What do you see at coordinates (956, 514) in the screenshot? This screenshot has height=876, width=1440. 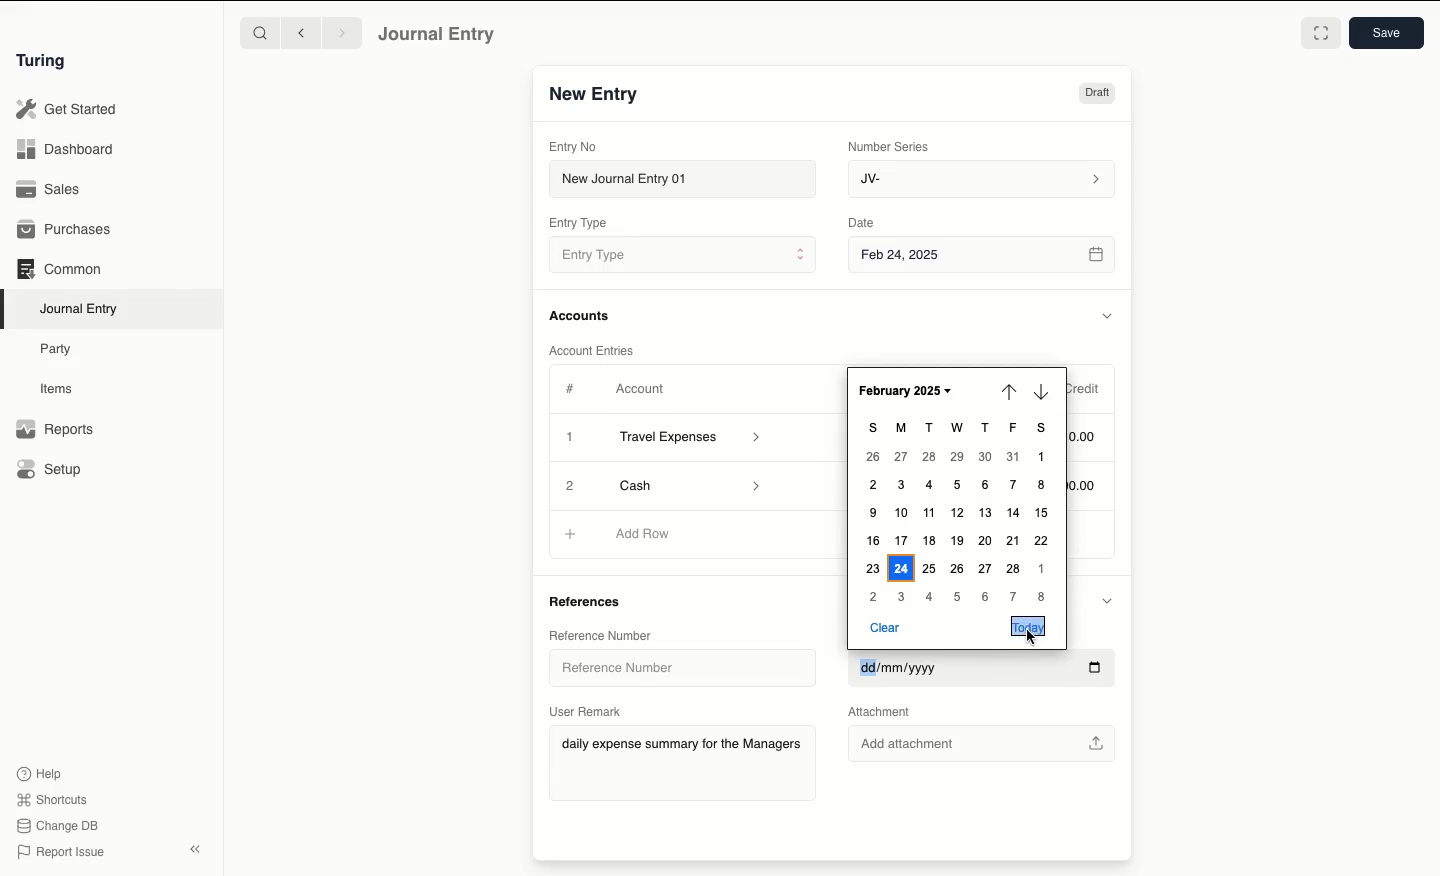 I see `Dates` at bounding box center [956, 514].